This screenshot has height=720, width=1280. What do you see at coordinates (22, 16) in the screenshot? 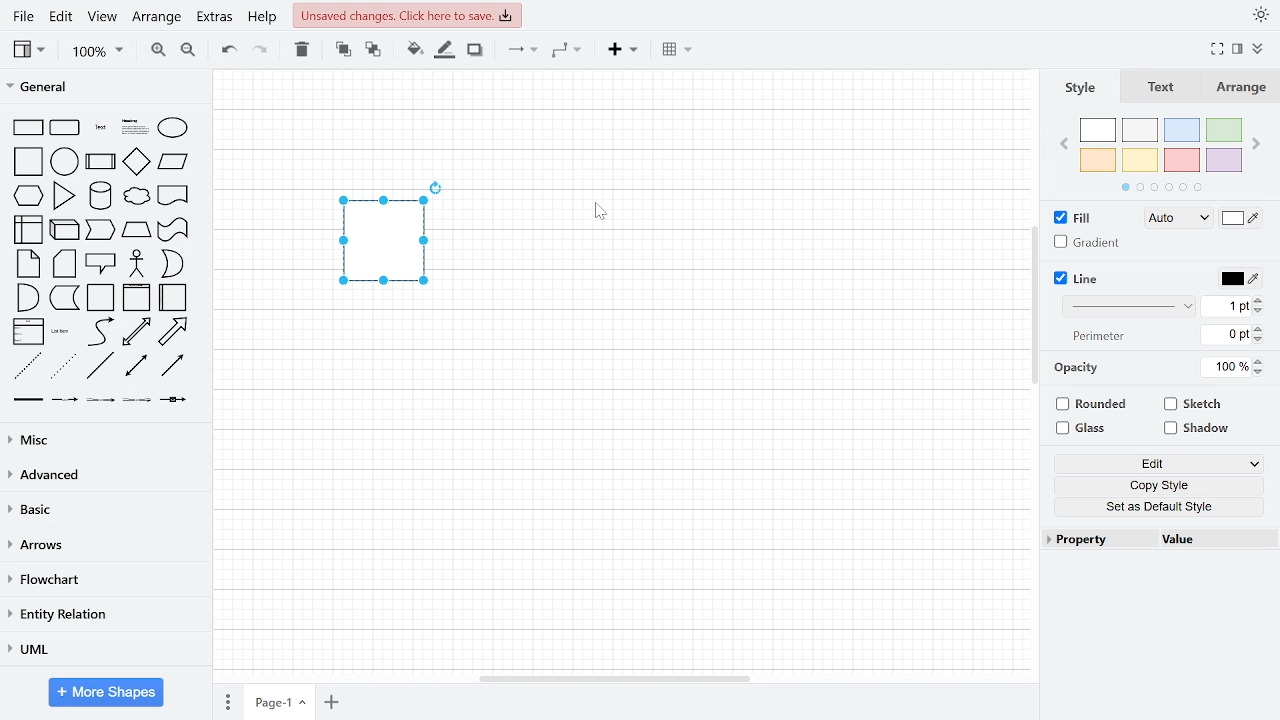
I see `file` at bounding box center [22, 16].